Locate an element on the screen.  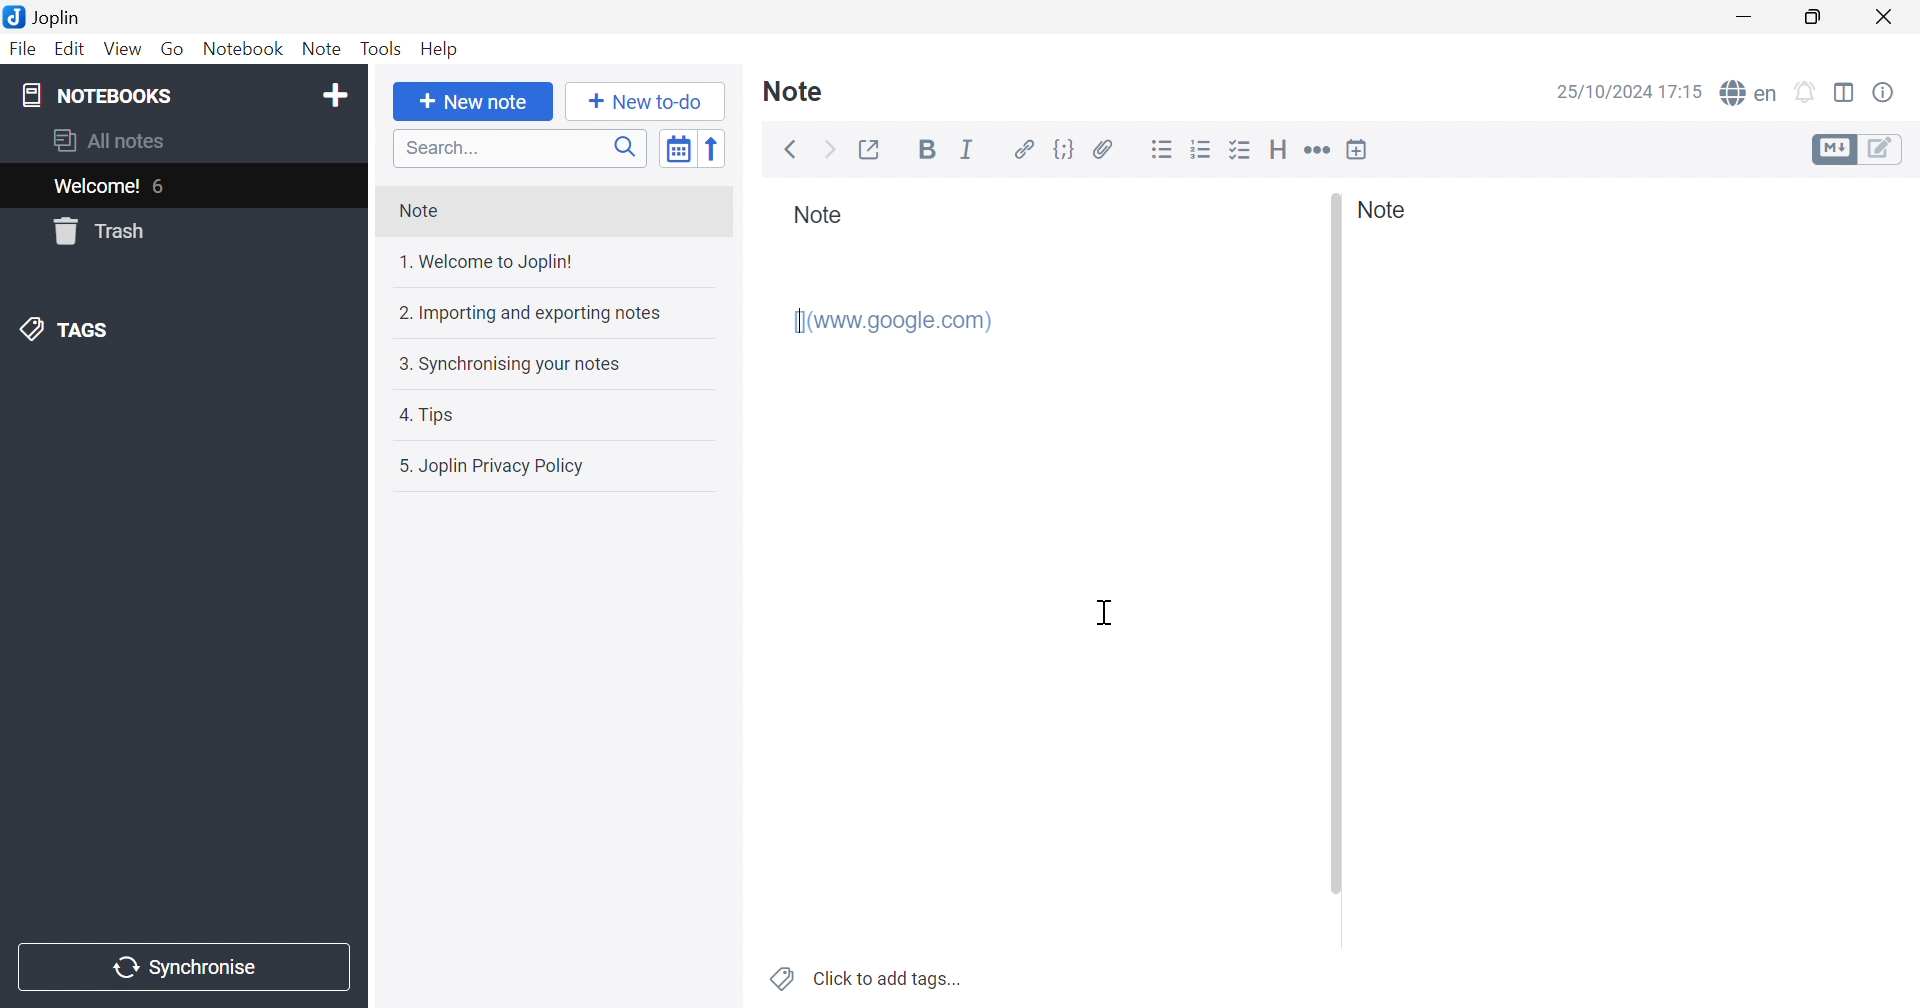
Bold is located at coordinates (927, 152).